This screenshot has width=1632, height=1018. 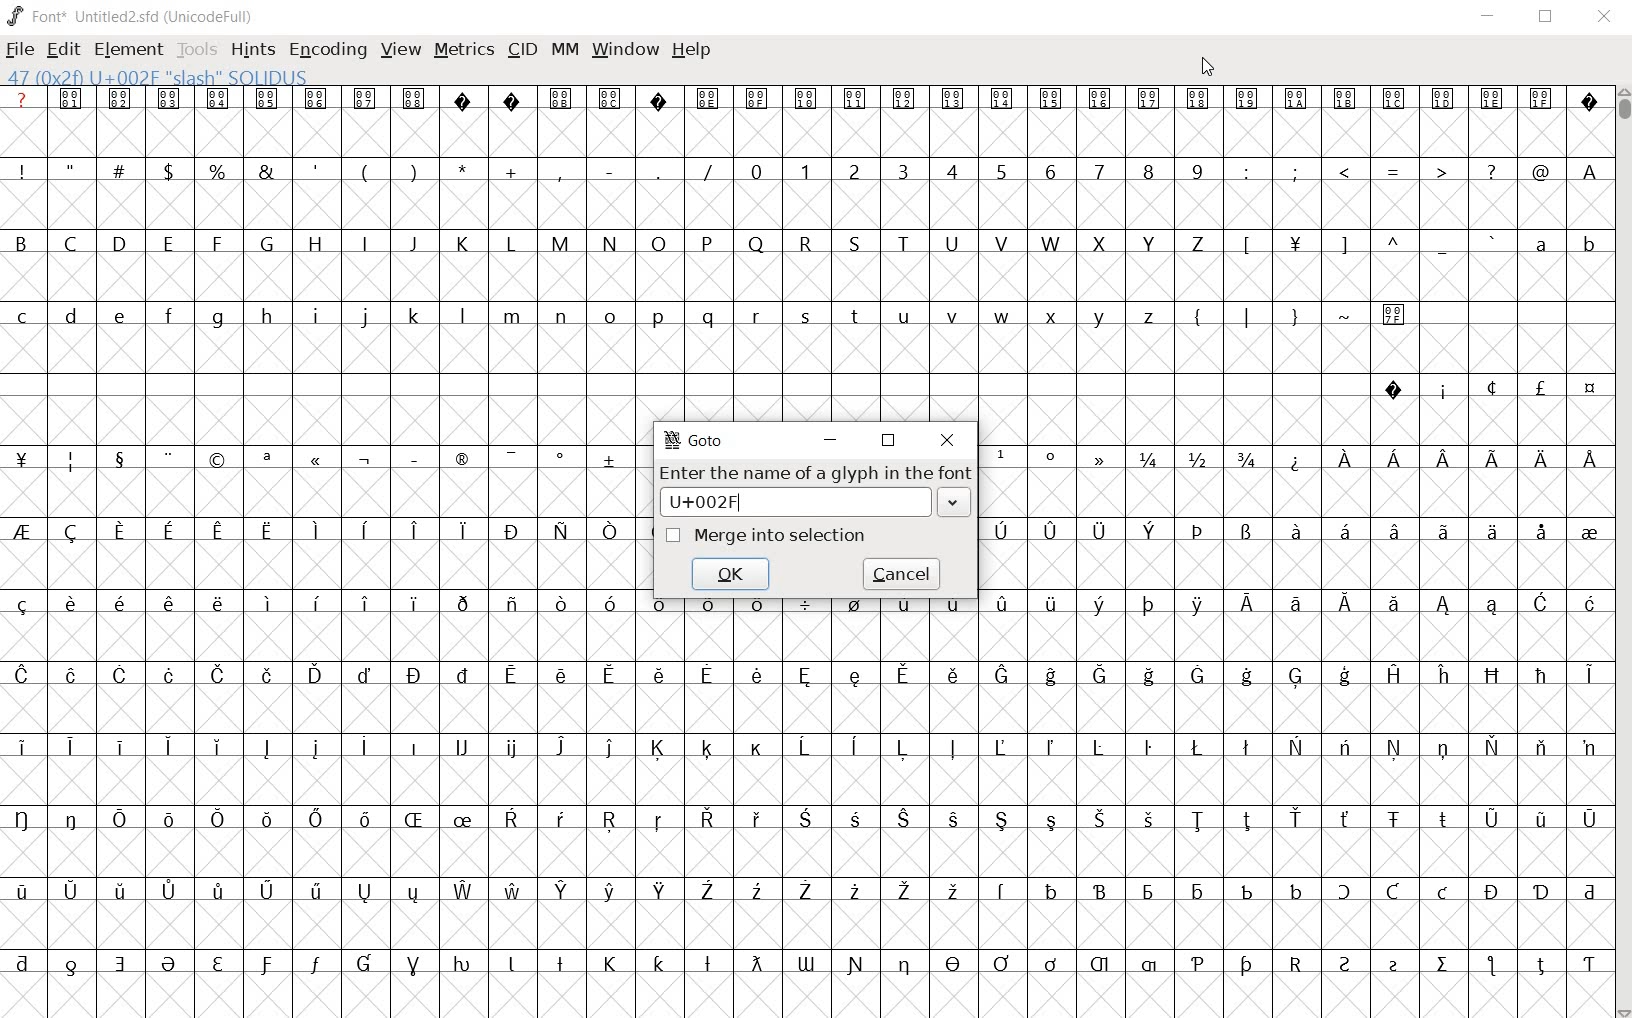 I want to click on cancel, so click(x=899, y=574).